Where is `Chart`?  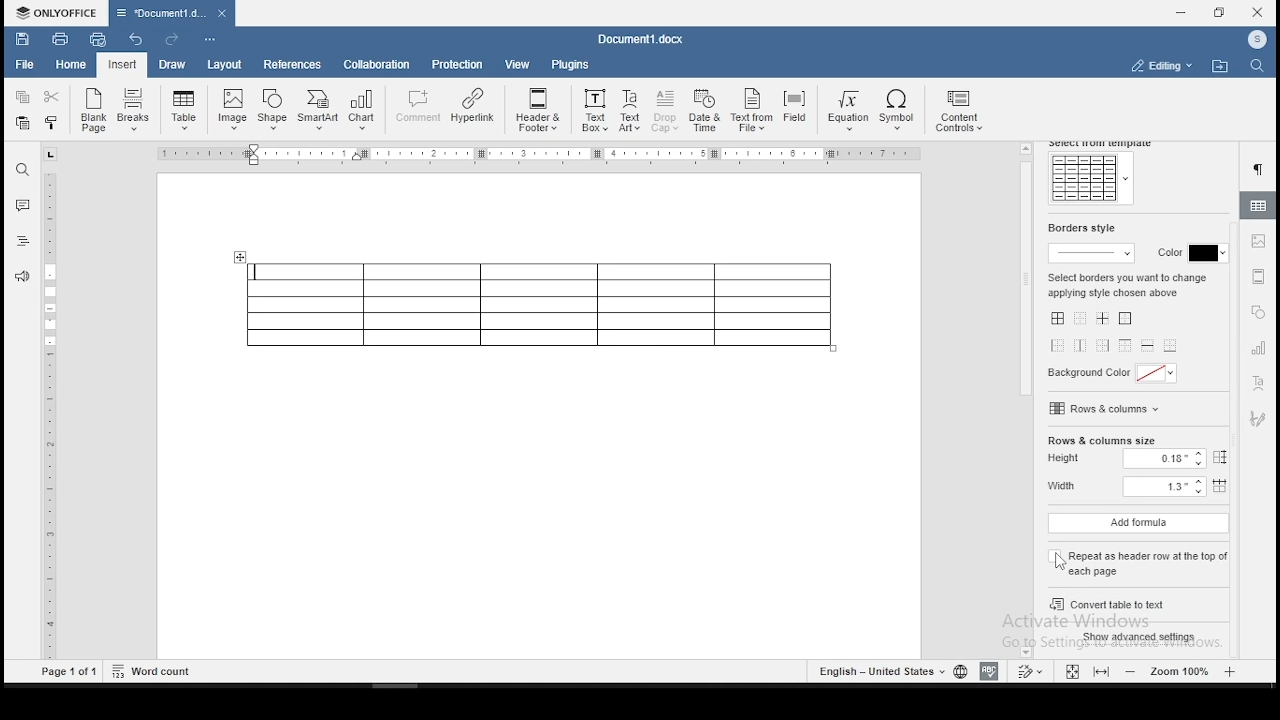 Chart is located at coordinates (361, 112).